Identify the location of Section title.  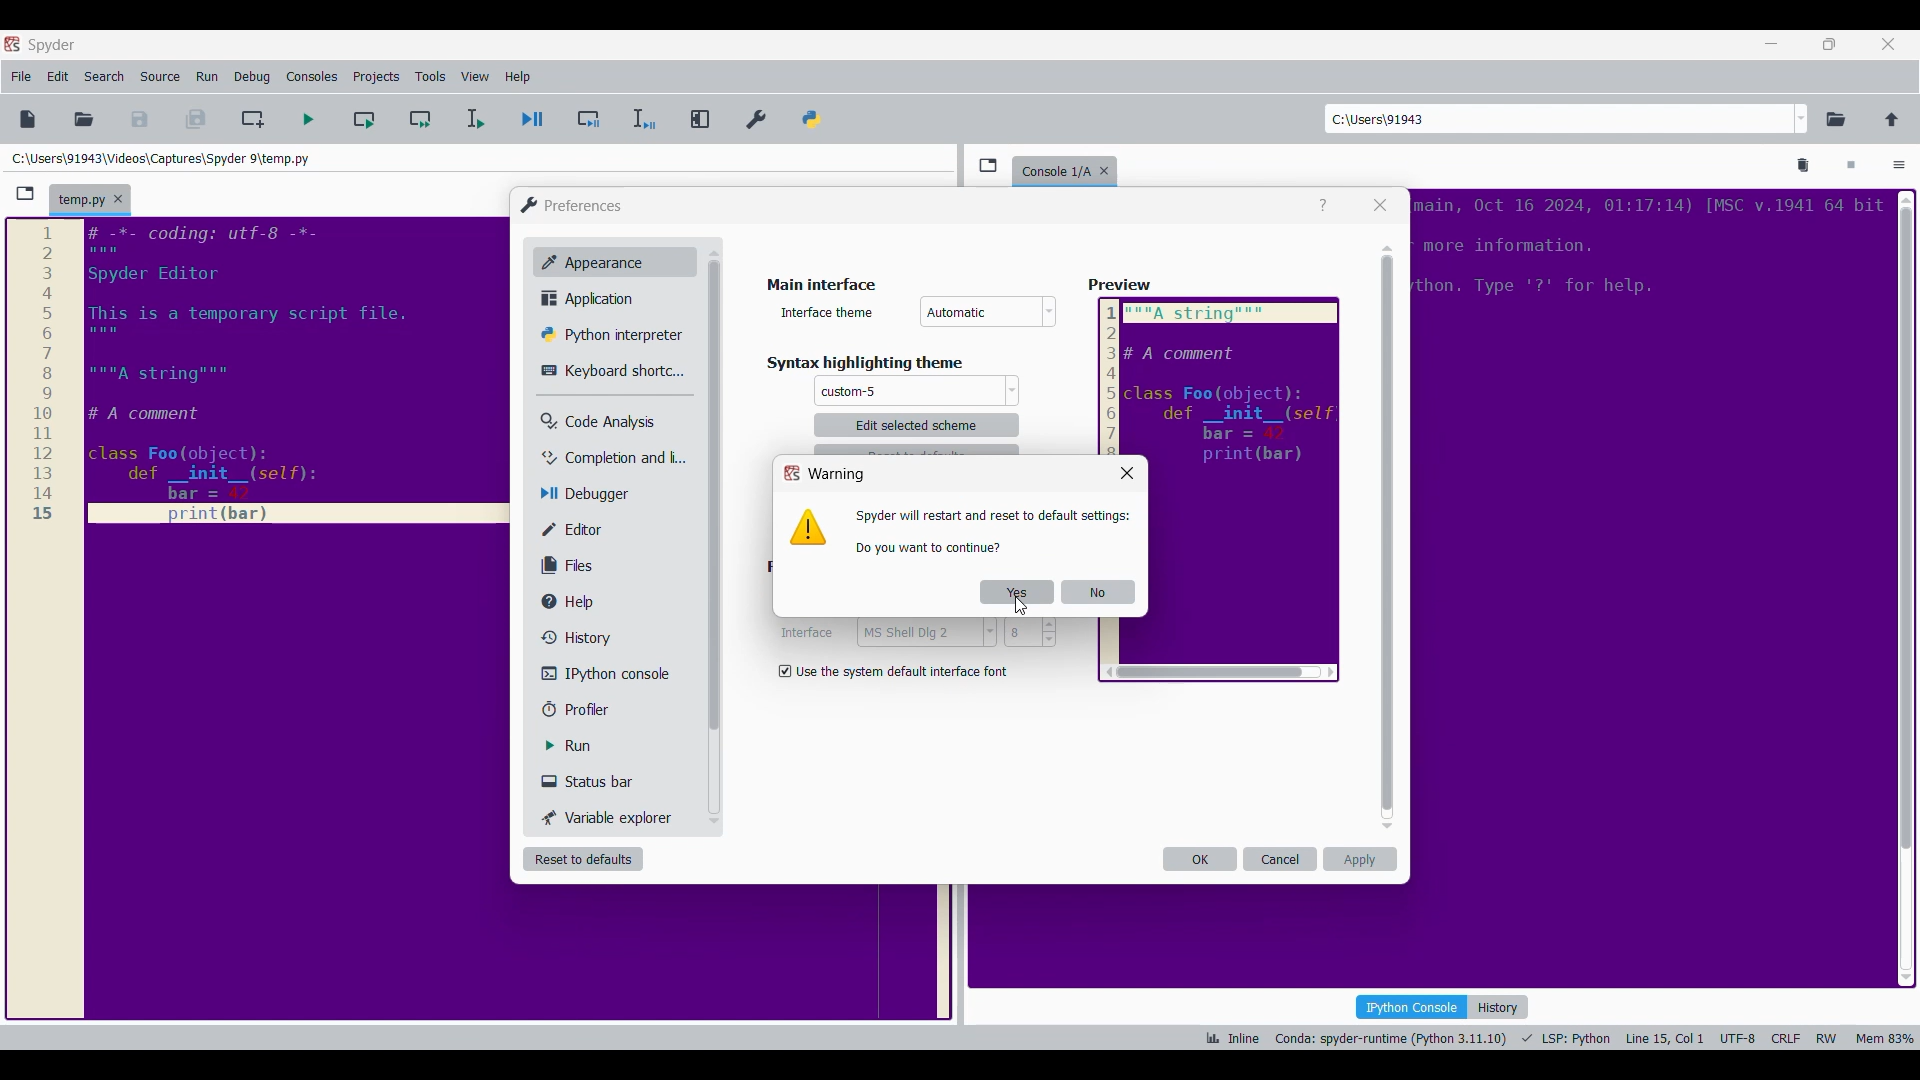
(821, 285).